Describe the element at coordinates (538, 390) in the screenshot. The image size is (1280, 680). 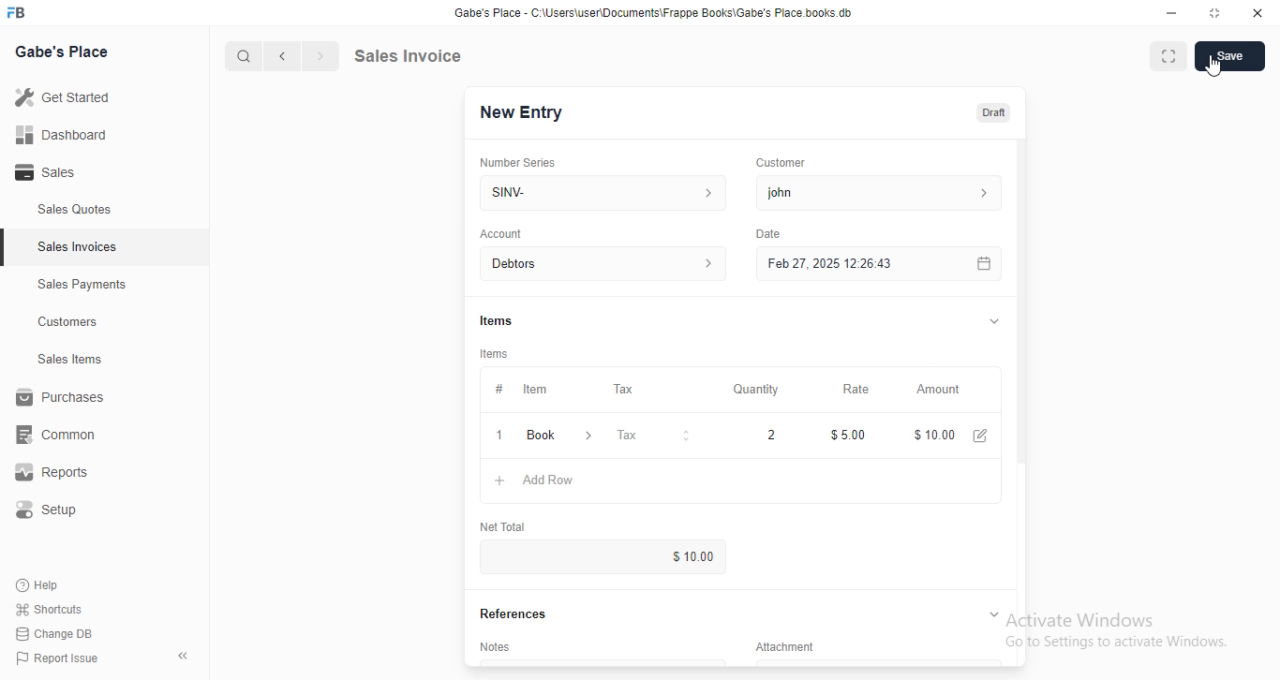
I see ` item` at that location.